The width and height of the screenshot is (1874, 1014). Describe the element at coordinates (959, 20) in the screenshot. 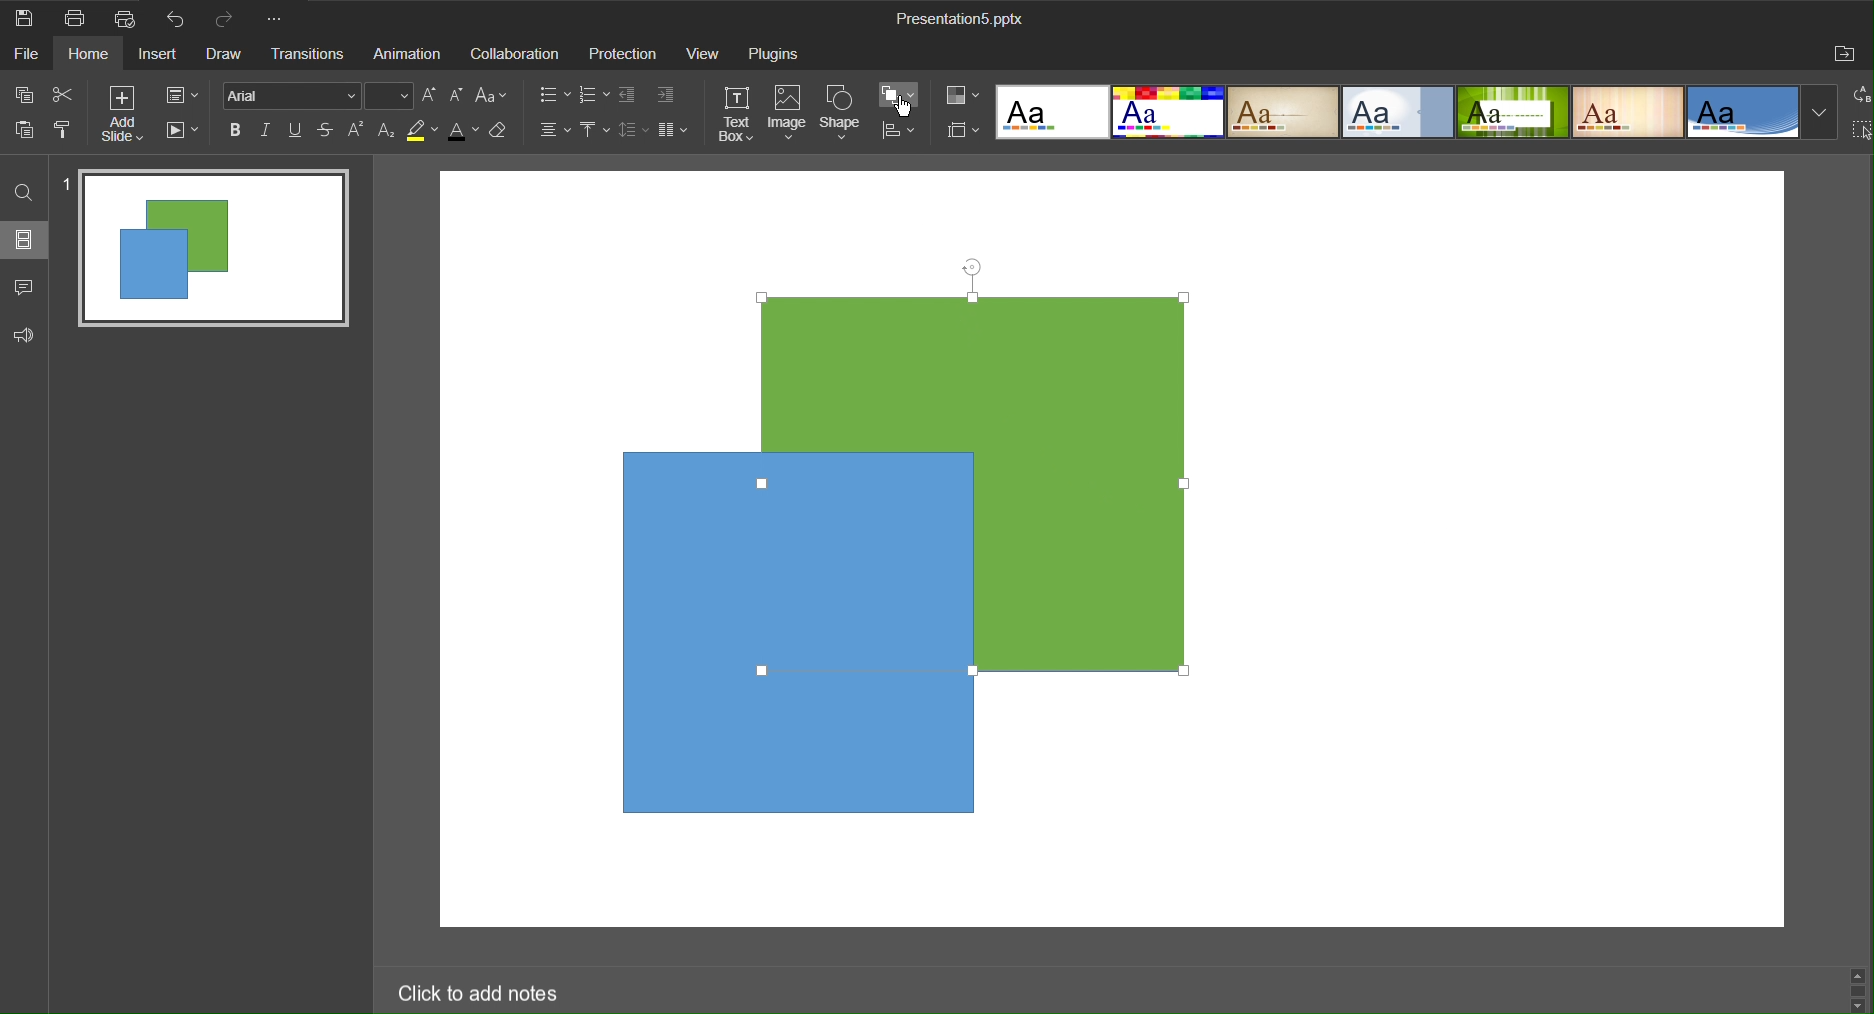

I see `Presentation Title` at that location.